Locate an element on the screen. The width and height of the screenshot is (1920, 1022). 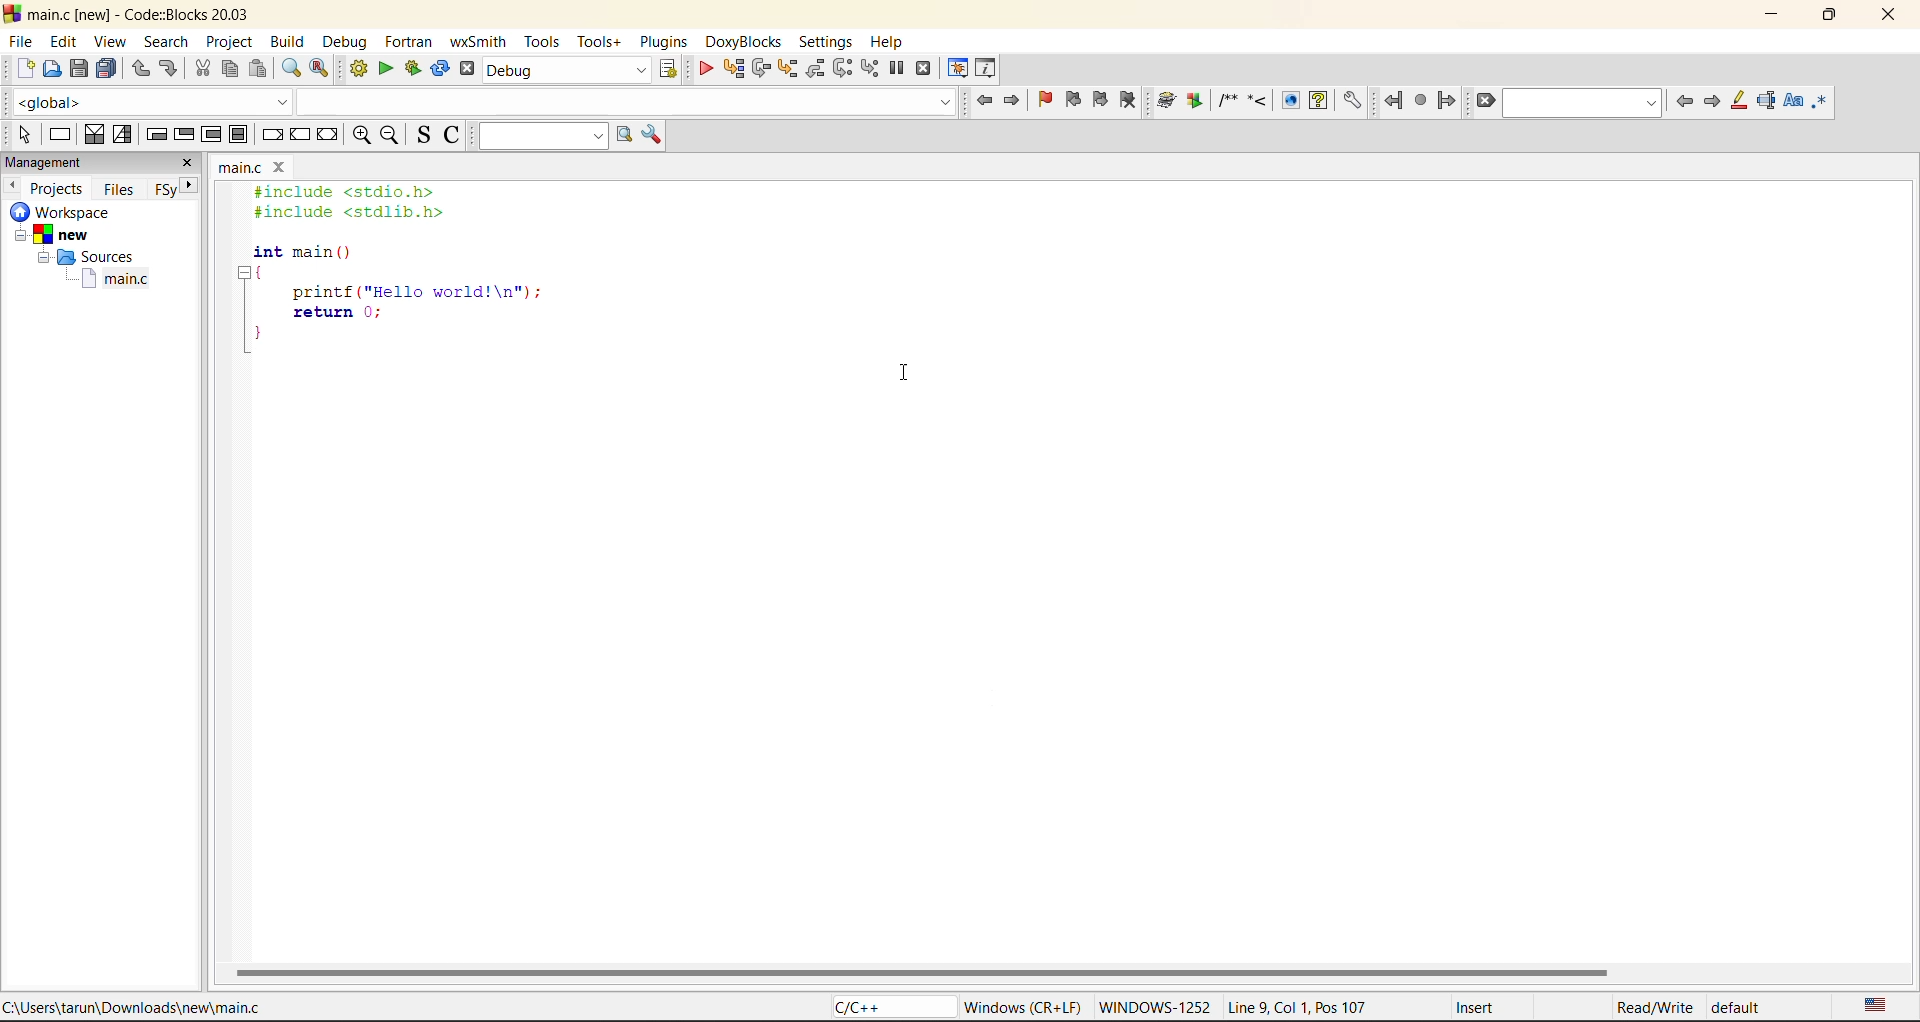
select is located at coordinates (19, 131).